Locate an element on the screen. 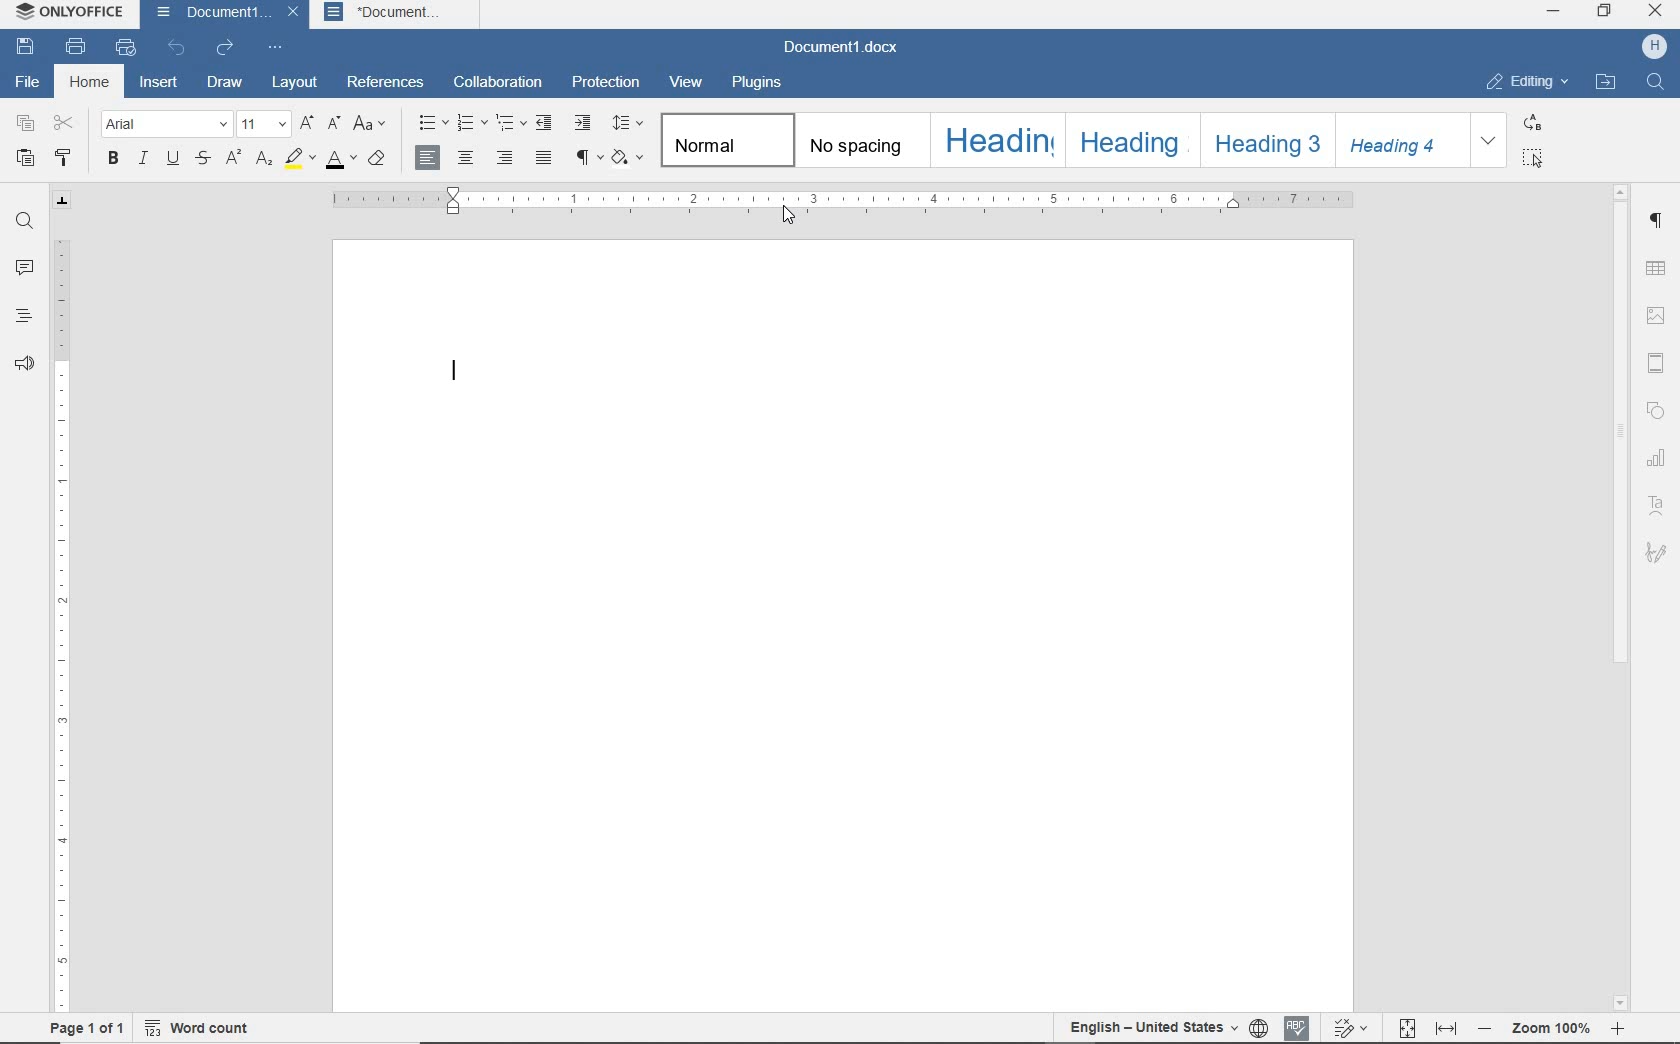 Image resolution: width=1680 pixels, height=1044 pixels. PLUGINS is located at coordinates (759, 83).